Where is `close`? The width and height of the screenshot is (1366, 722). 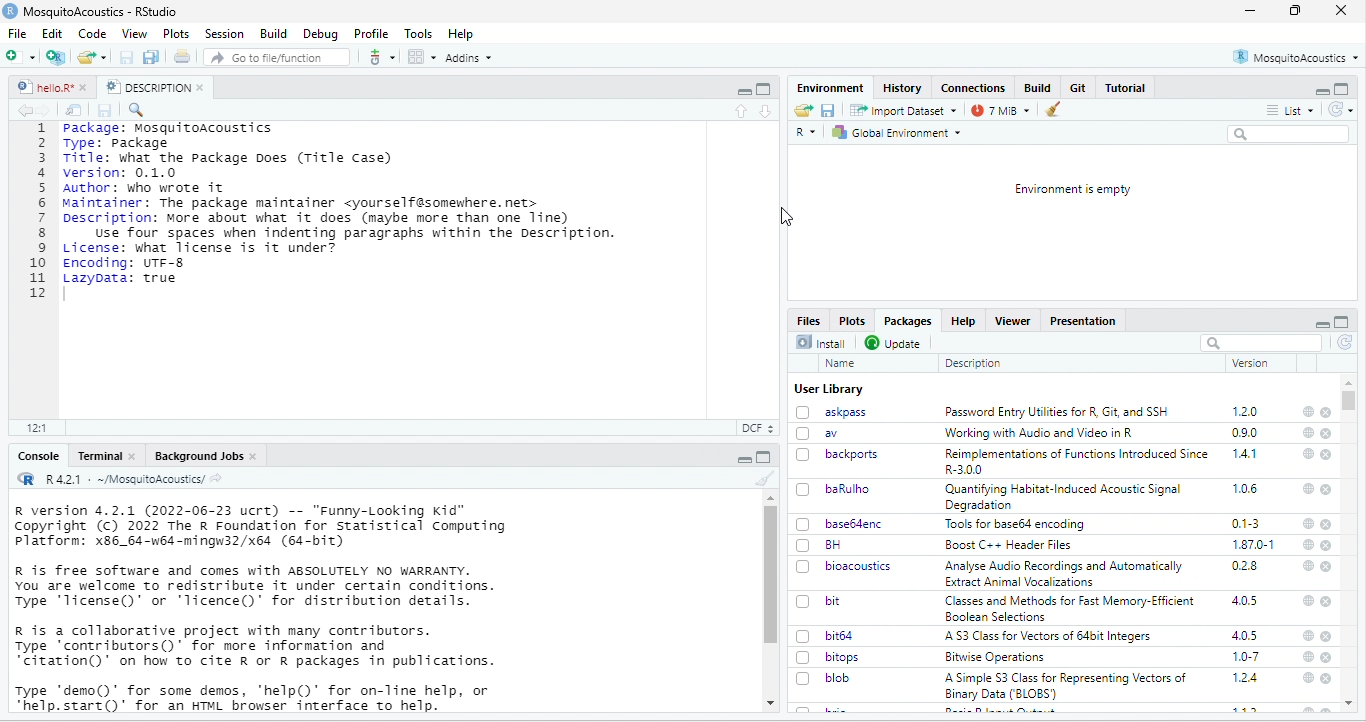
close is located at coordinates (1327, 434).